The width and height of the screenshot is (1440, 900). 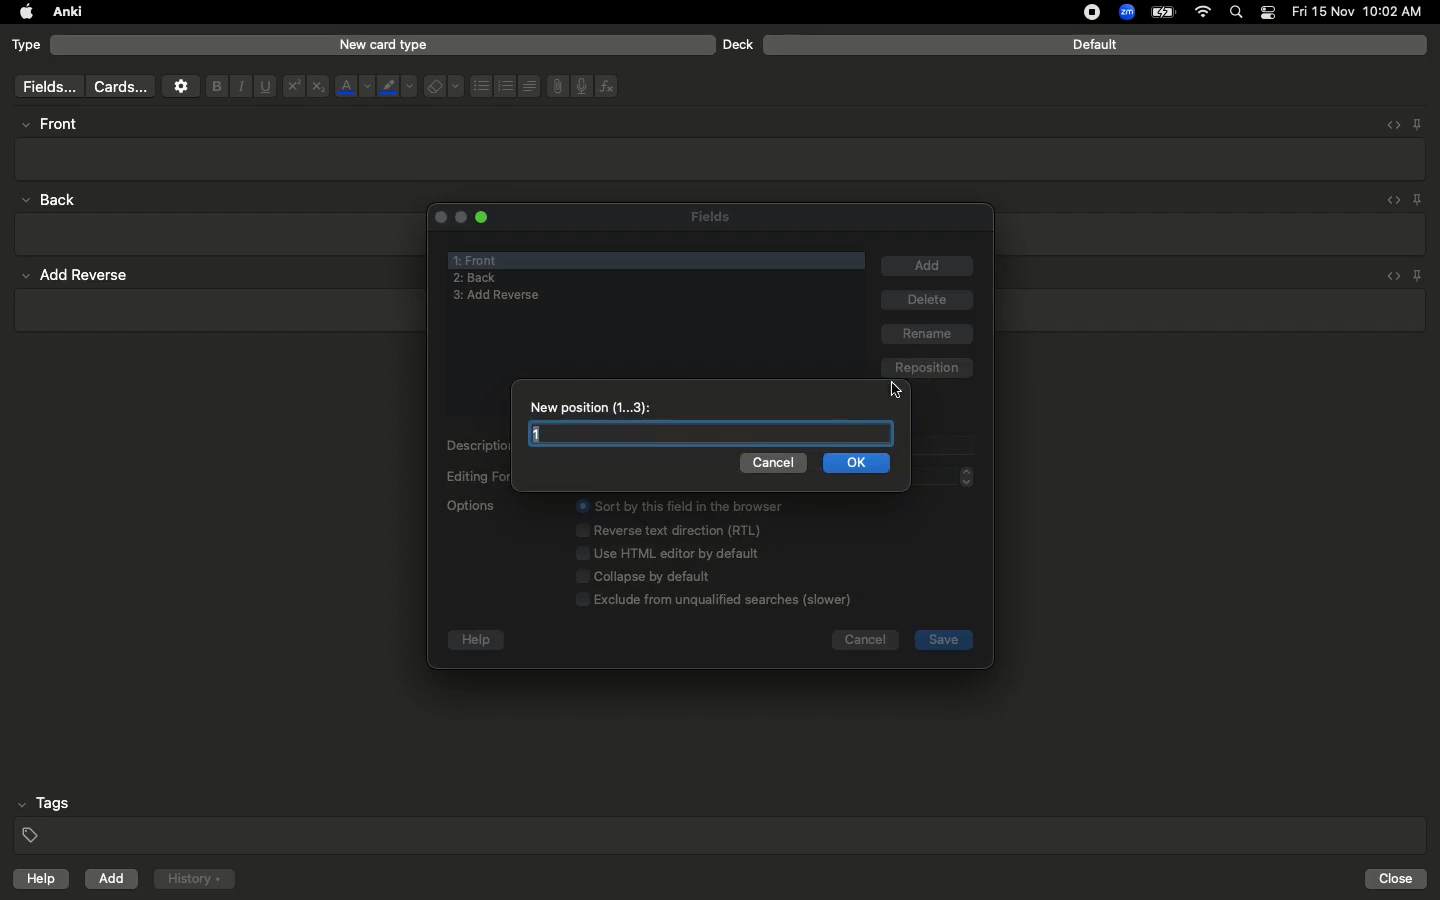 I want to click on help, so click(x=477, y=641).